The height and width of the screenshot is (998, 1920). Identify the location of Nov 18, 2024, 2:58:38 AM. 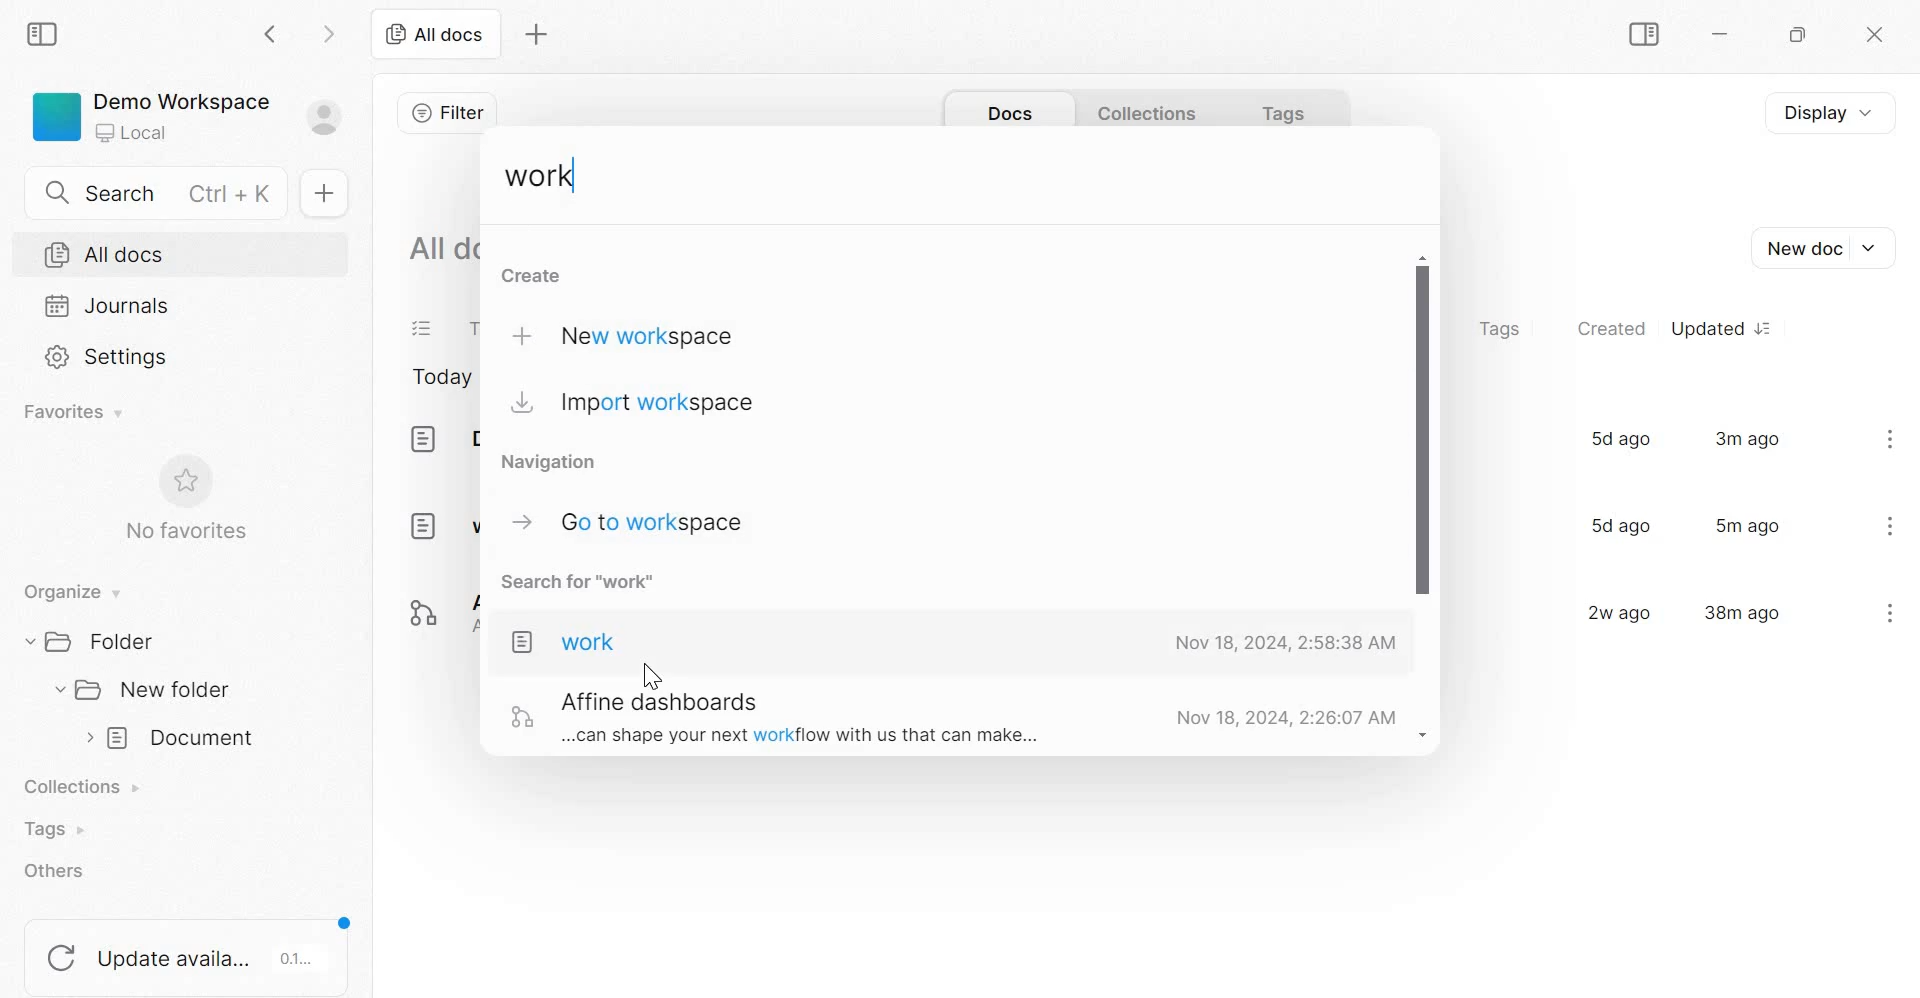
(1283, 645).